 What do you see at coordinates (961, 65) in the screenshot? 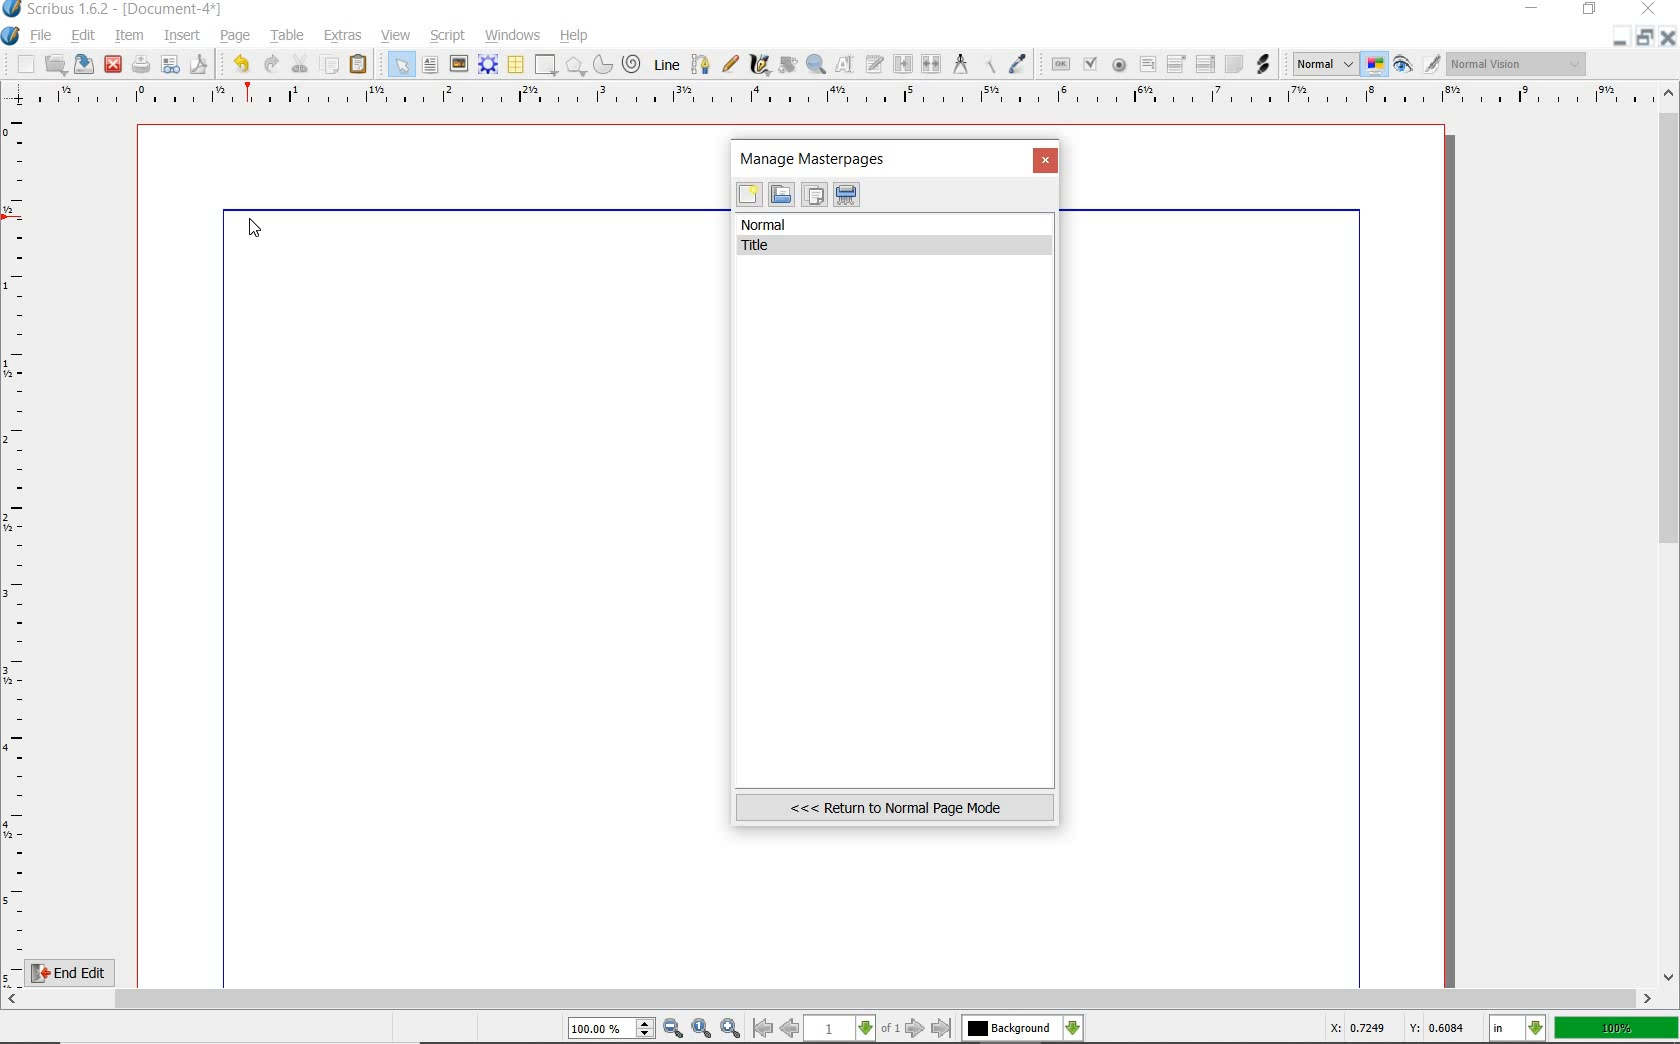
I see `measurements` at bounding box center [961, 65].